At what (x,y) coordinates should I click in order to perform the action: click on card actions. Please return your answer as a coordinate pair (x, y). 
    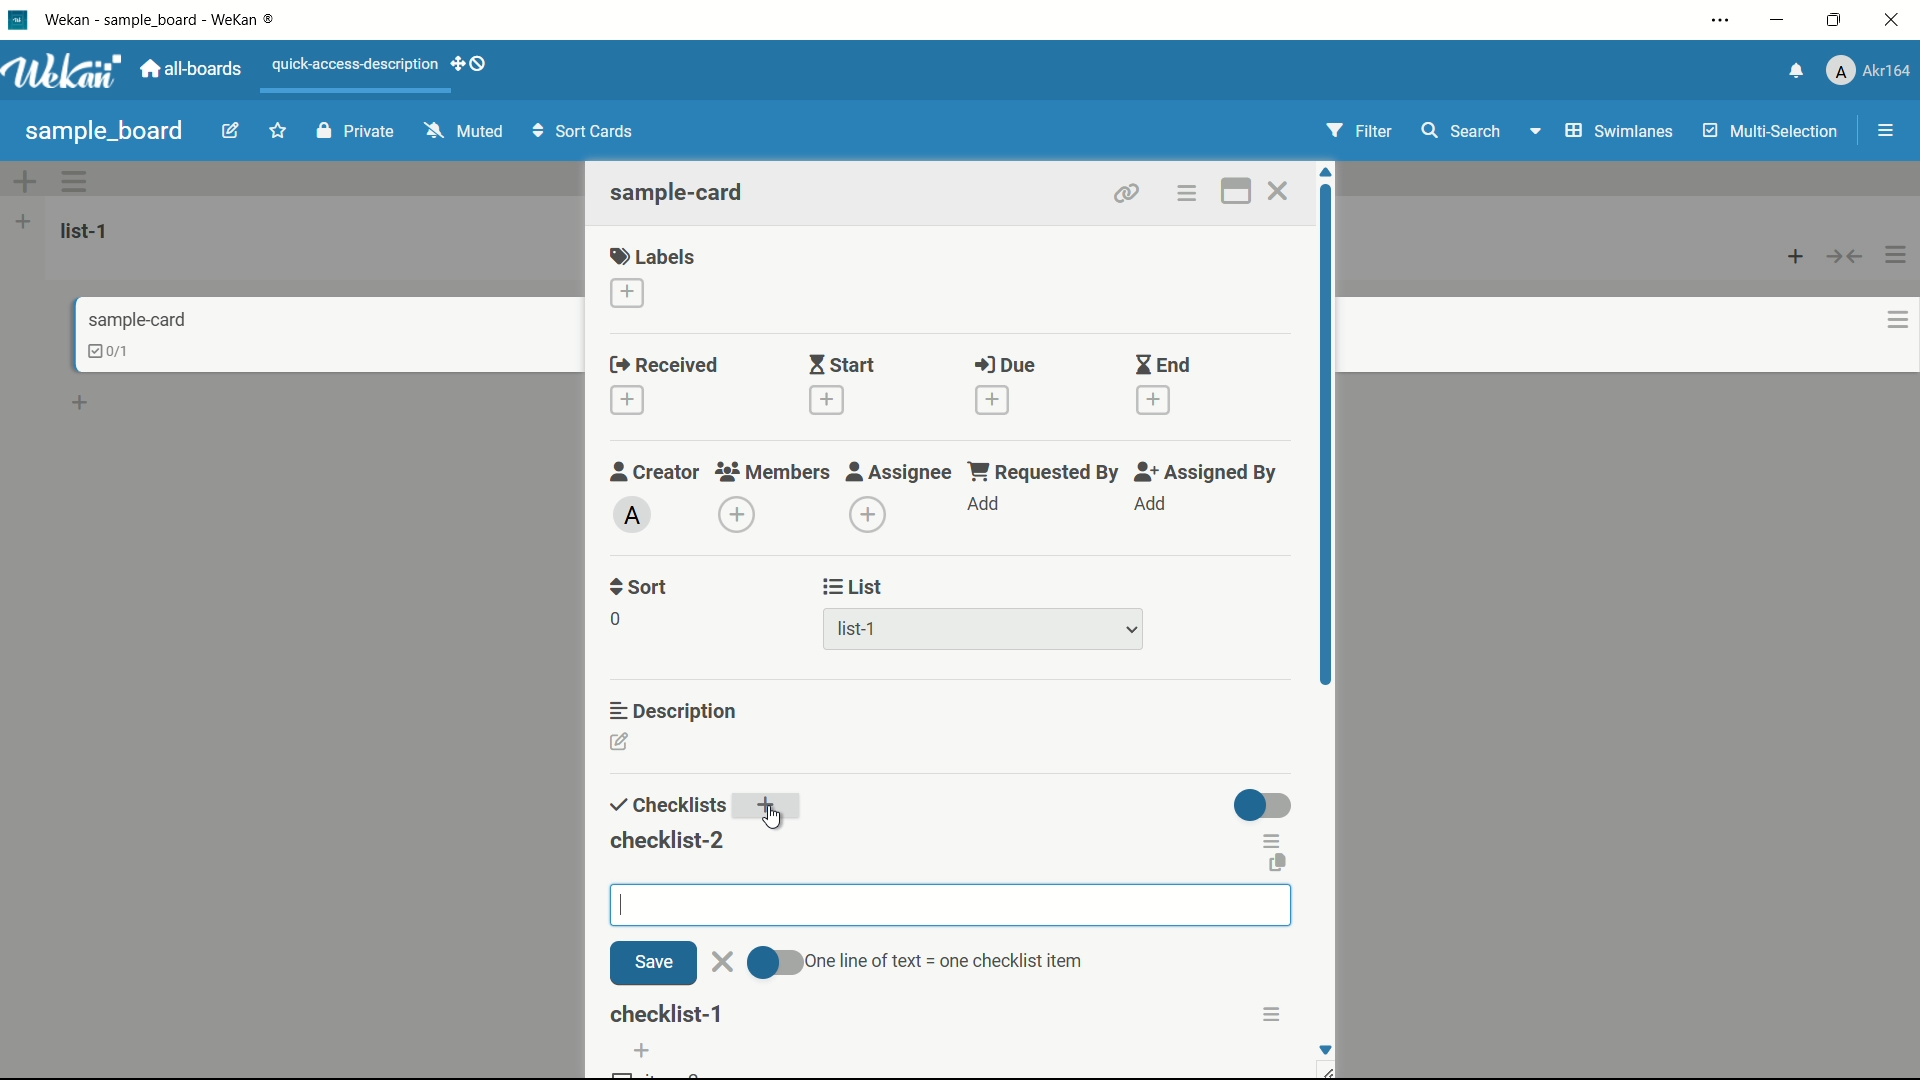
    Looking at the image, I should click on (1898, 320).